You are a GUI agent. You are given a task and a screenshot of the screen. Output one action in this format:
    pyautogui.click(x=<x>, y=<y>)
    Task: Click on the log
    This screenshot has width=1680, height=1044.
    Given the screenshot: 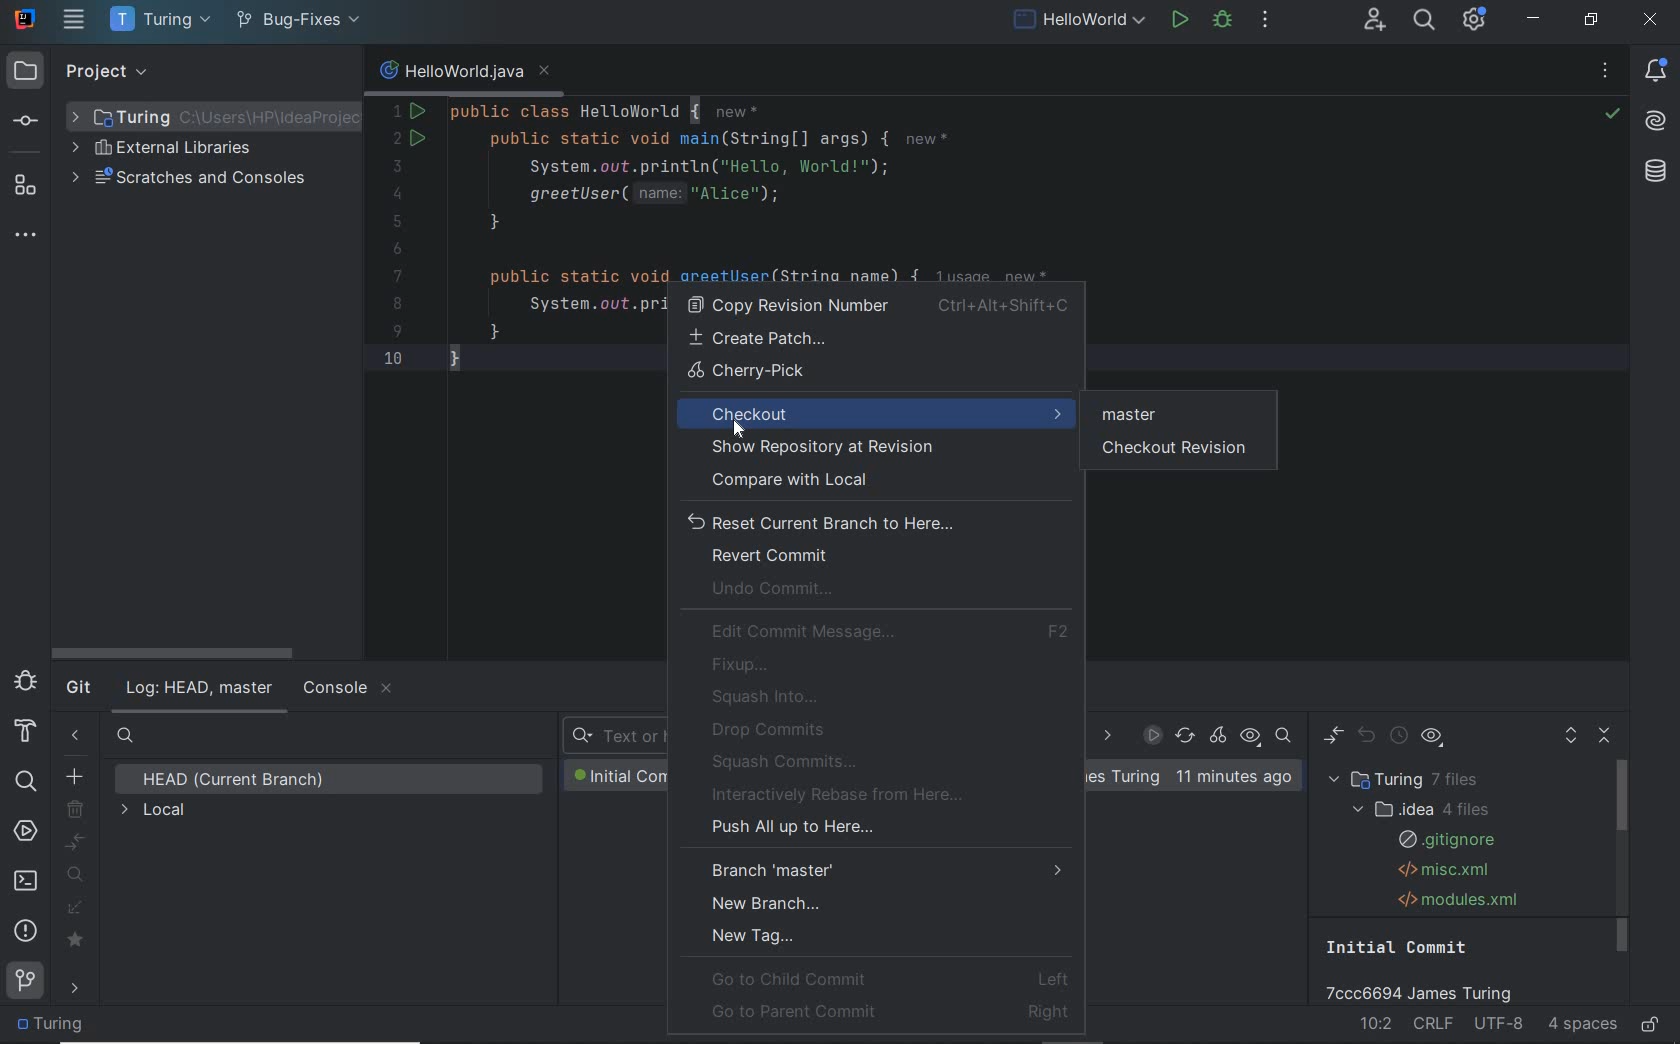 What is the action you would take?
    pyautogui.click(x=198, y=689)
    